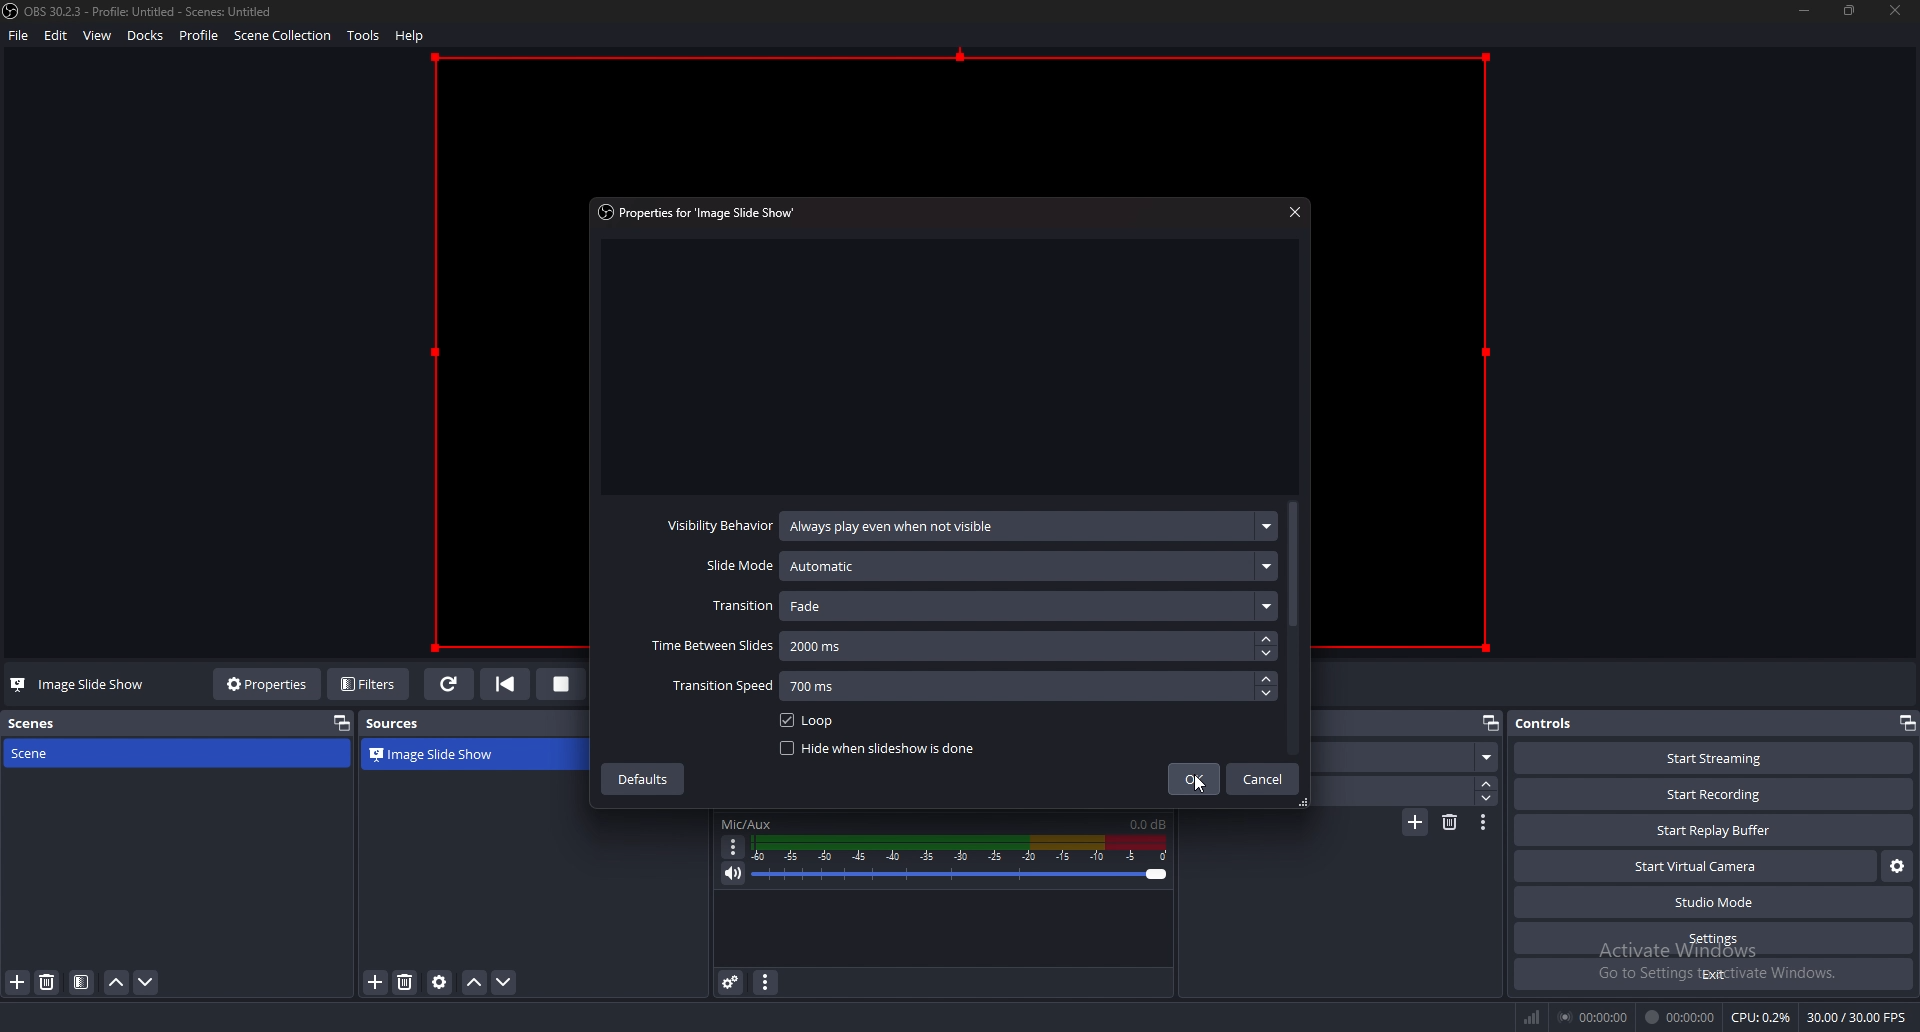 Image resolution: width=1920 pixels, height=1032 pixels. I want to click on add source, so click(376, 981).